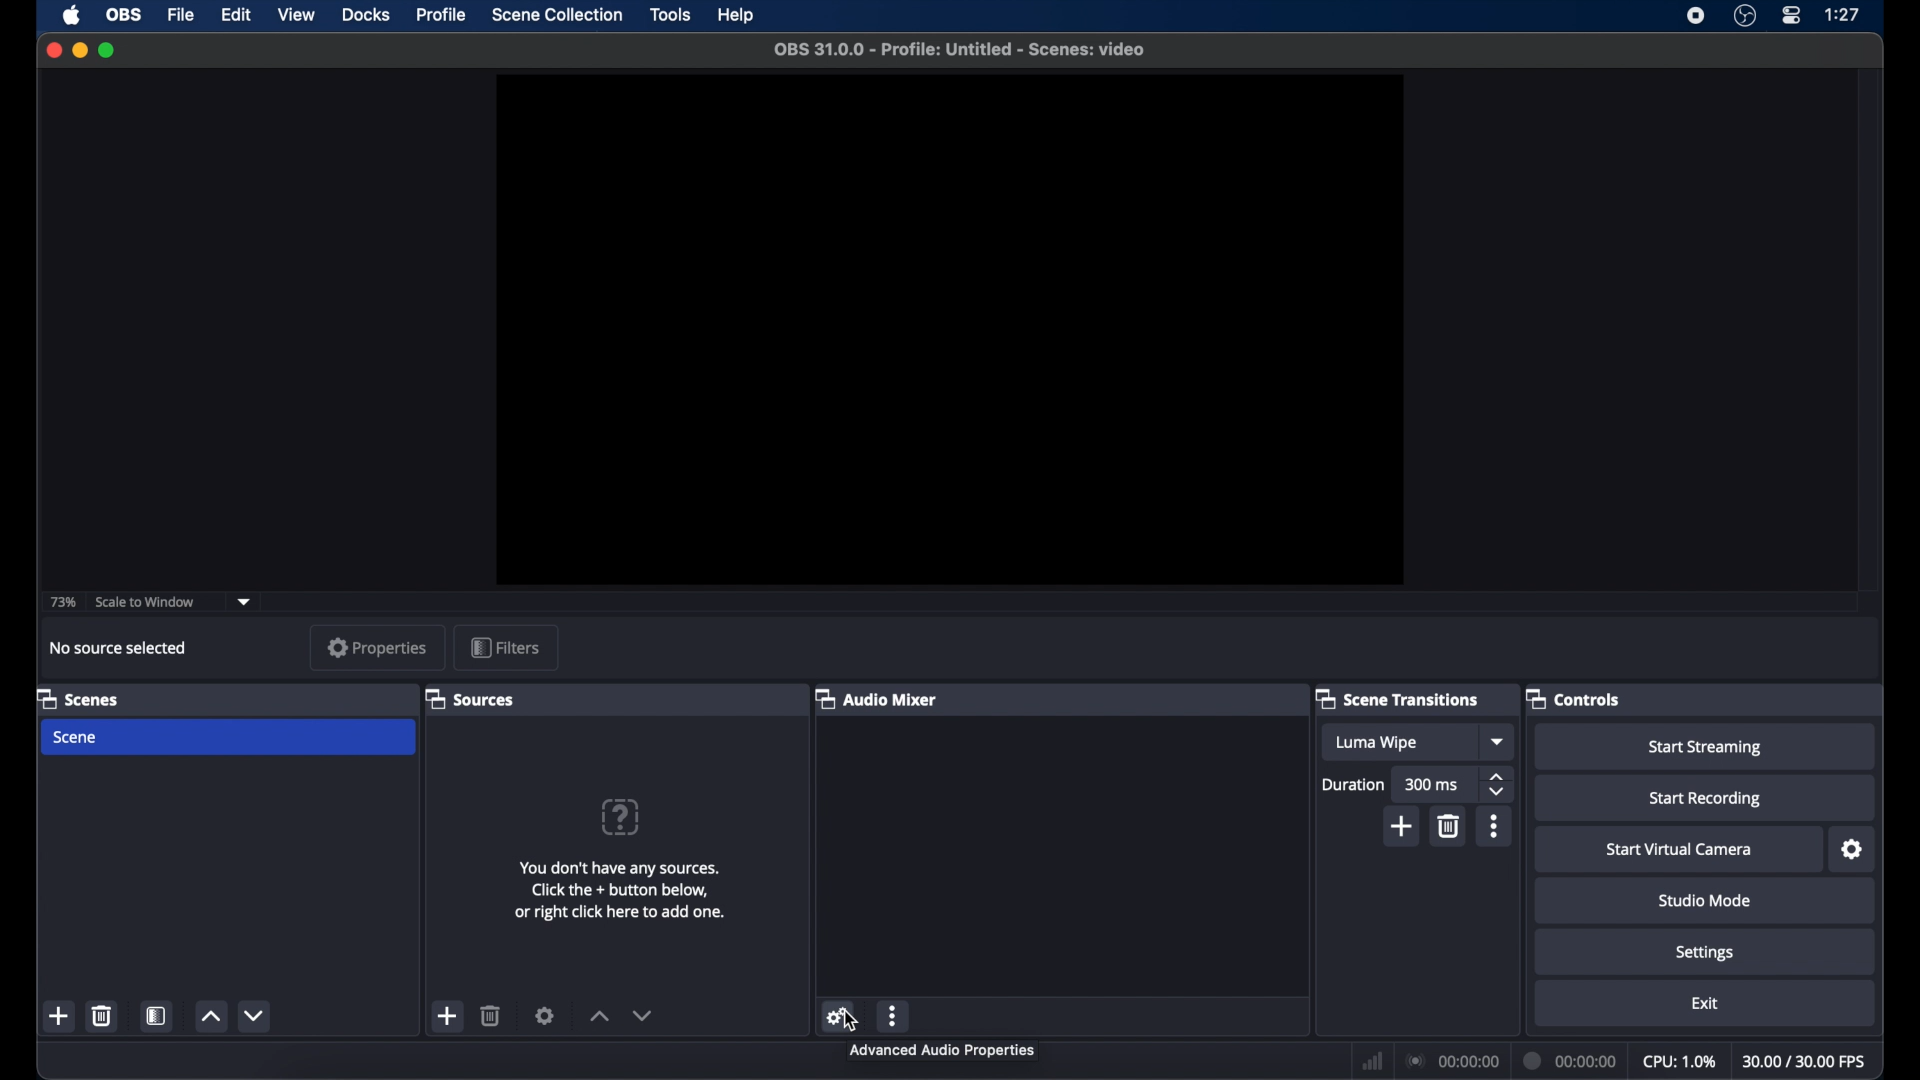 The height and width of the screenshot is (1080, 1920). Describe the element at coordinates (1398, 700) in the screenshot. I see `scene transitions` at that location.